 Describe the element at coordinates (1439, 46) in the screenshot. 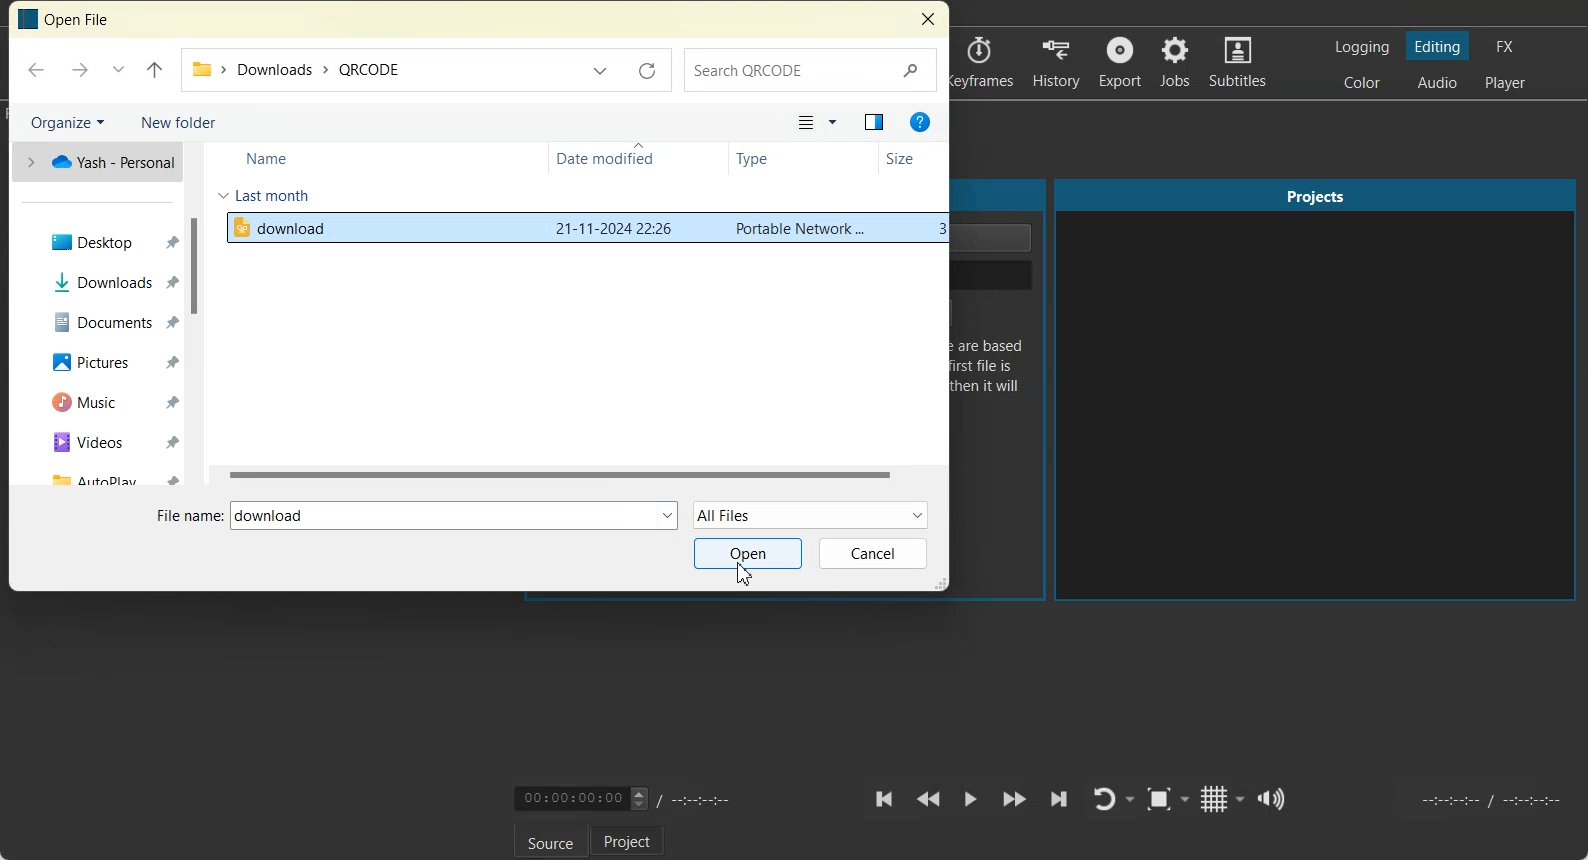

I see `Switch to the Editing layout` at that location.